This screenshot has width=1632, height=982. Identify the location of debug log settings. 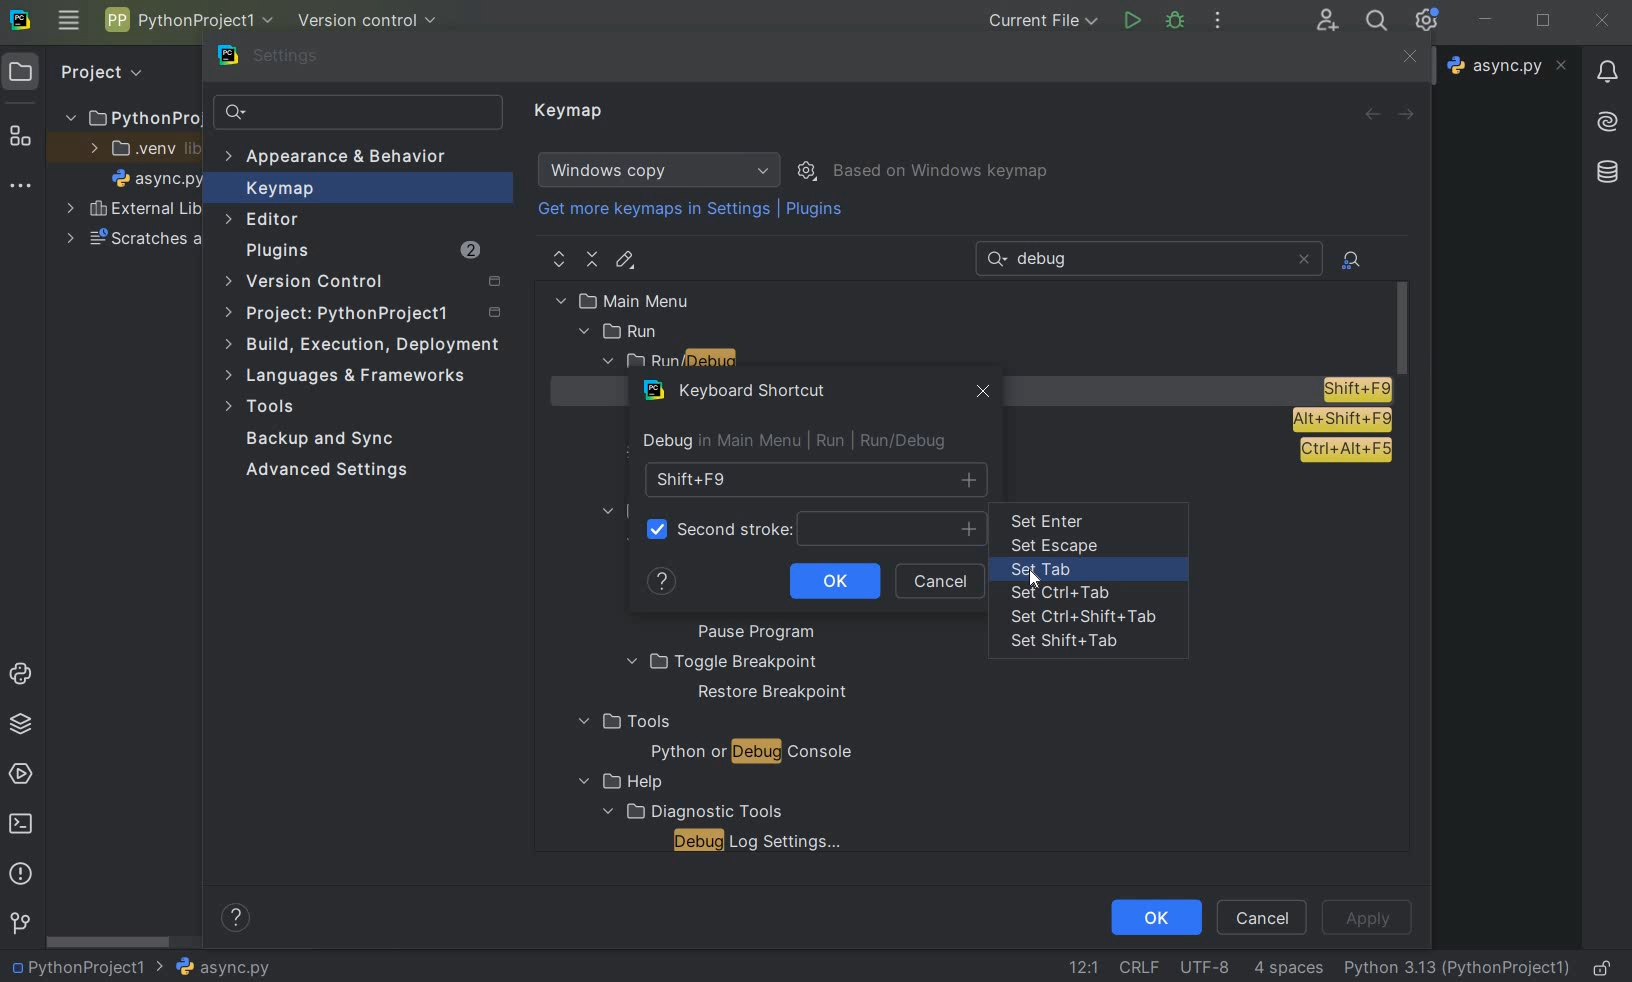
(763, 841).